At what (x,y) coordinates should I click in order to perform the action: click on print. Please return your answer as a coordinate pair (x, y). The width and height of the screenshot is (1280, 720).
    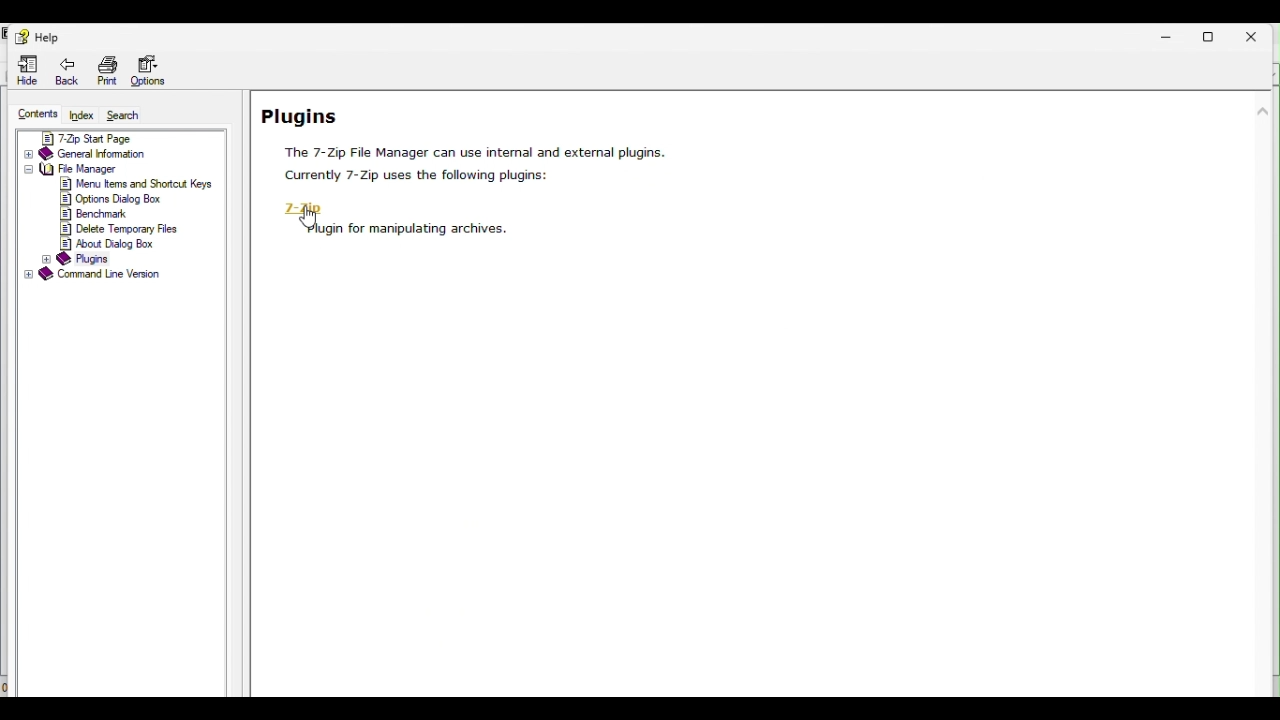
    Looking at the image, I should click on (104, 70).